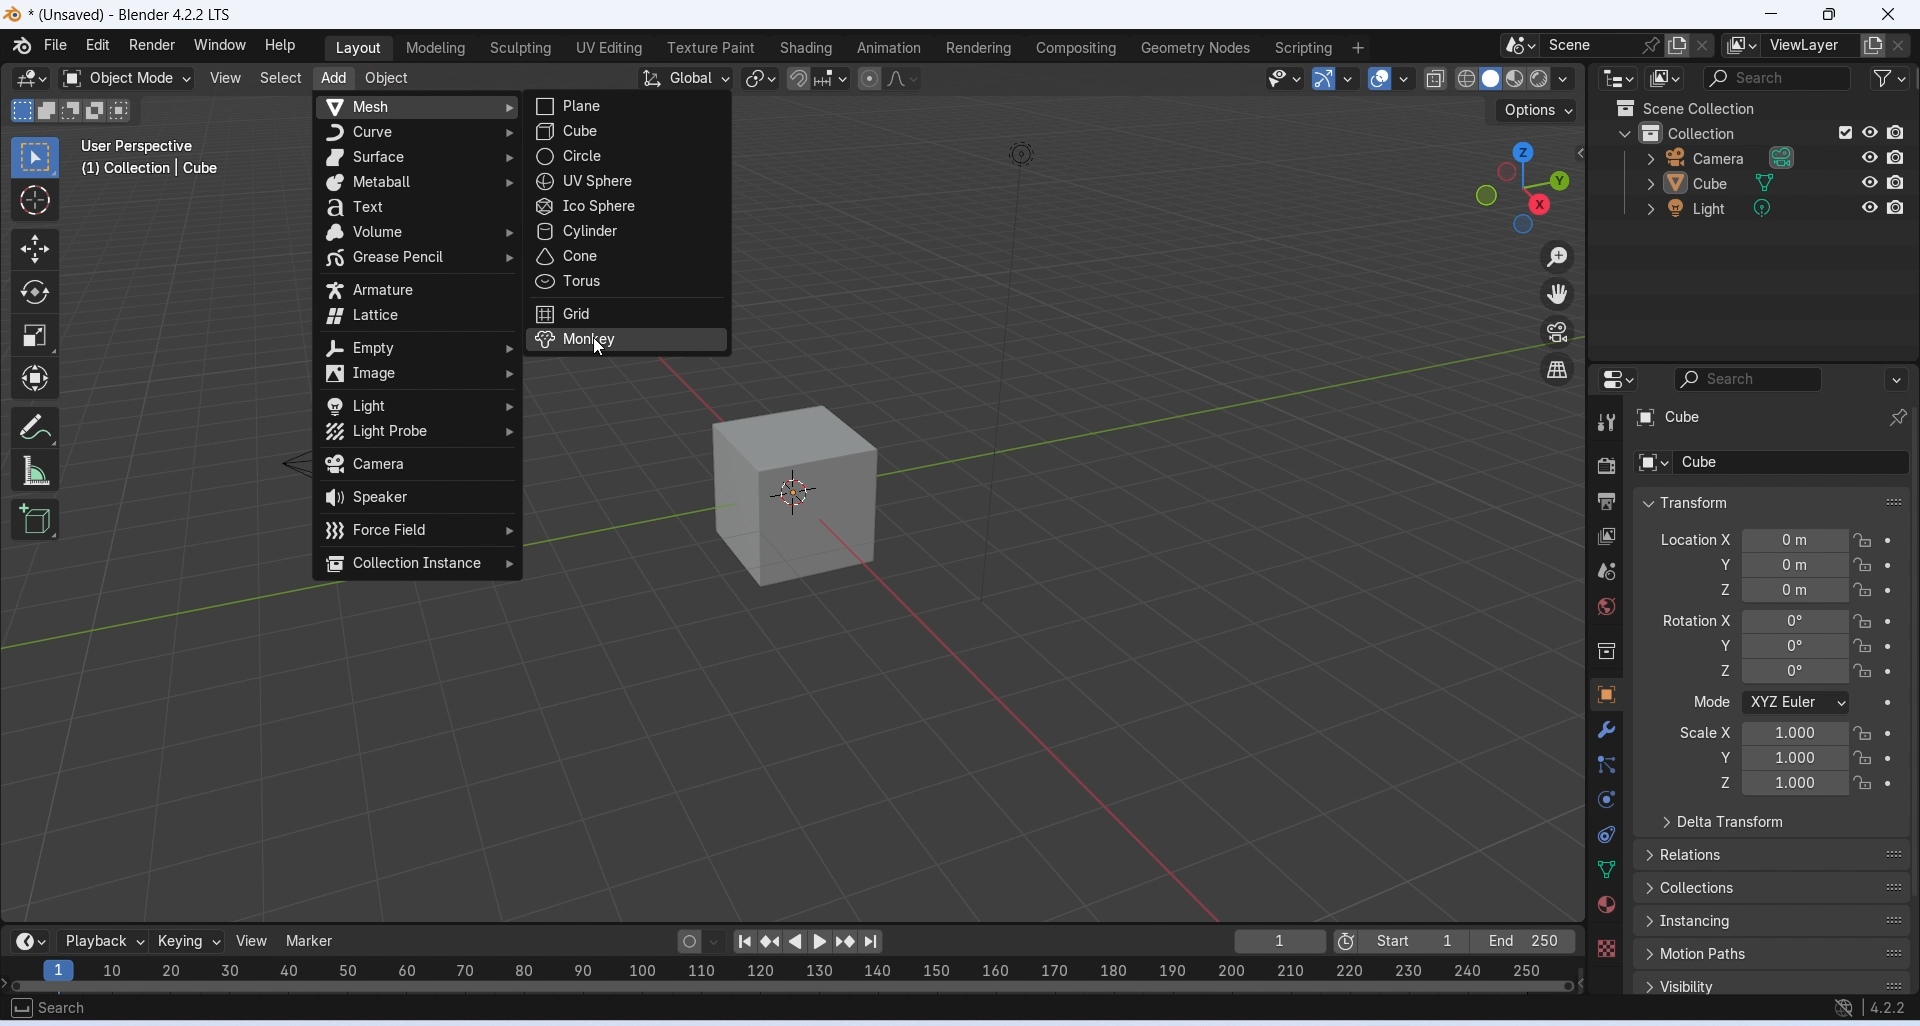 Image resolution: width=1920 pixels, height=1026 pixels. What do you see at coordinates (1889, 15) in the screenshot?
I see `Close` at bounding box center [1889, 15].